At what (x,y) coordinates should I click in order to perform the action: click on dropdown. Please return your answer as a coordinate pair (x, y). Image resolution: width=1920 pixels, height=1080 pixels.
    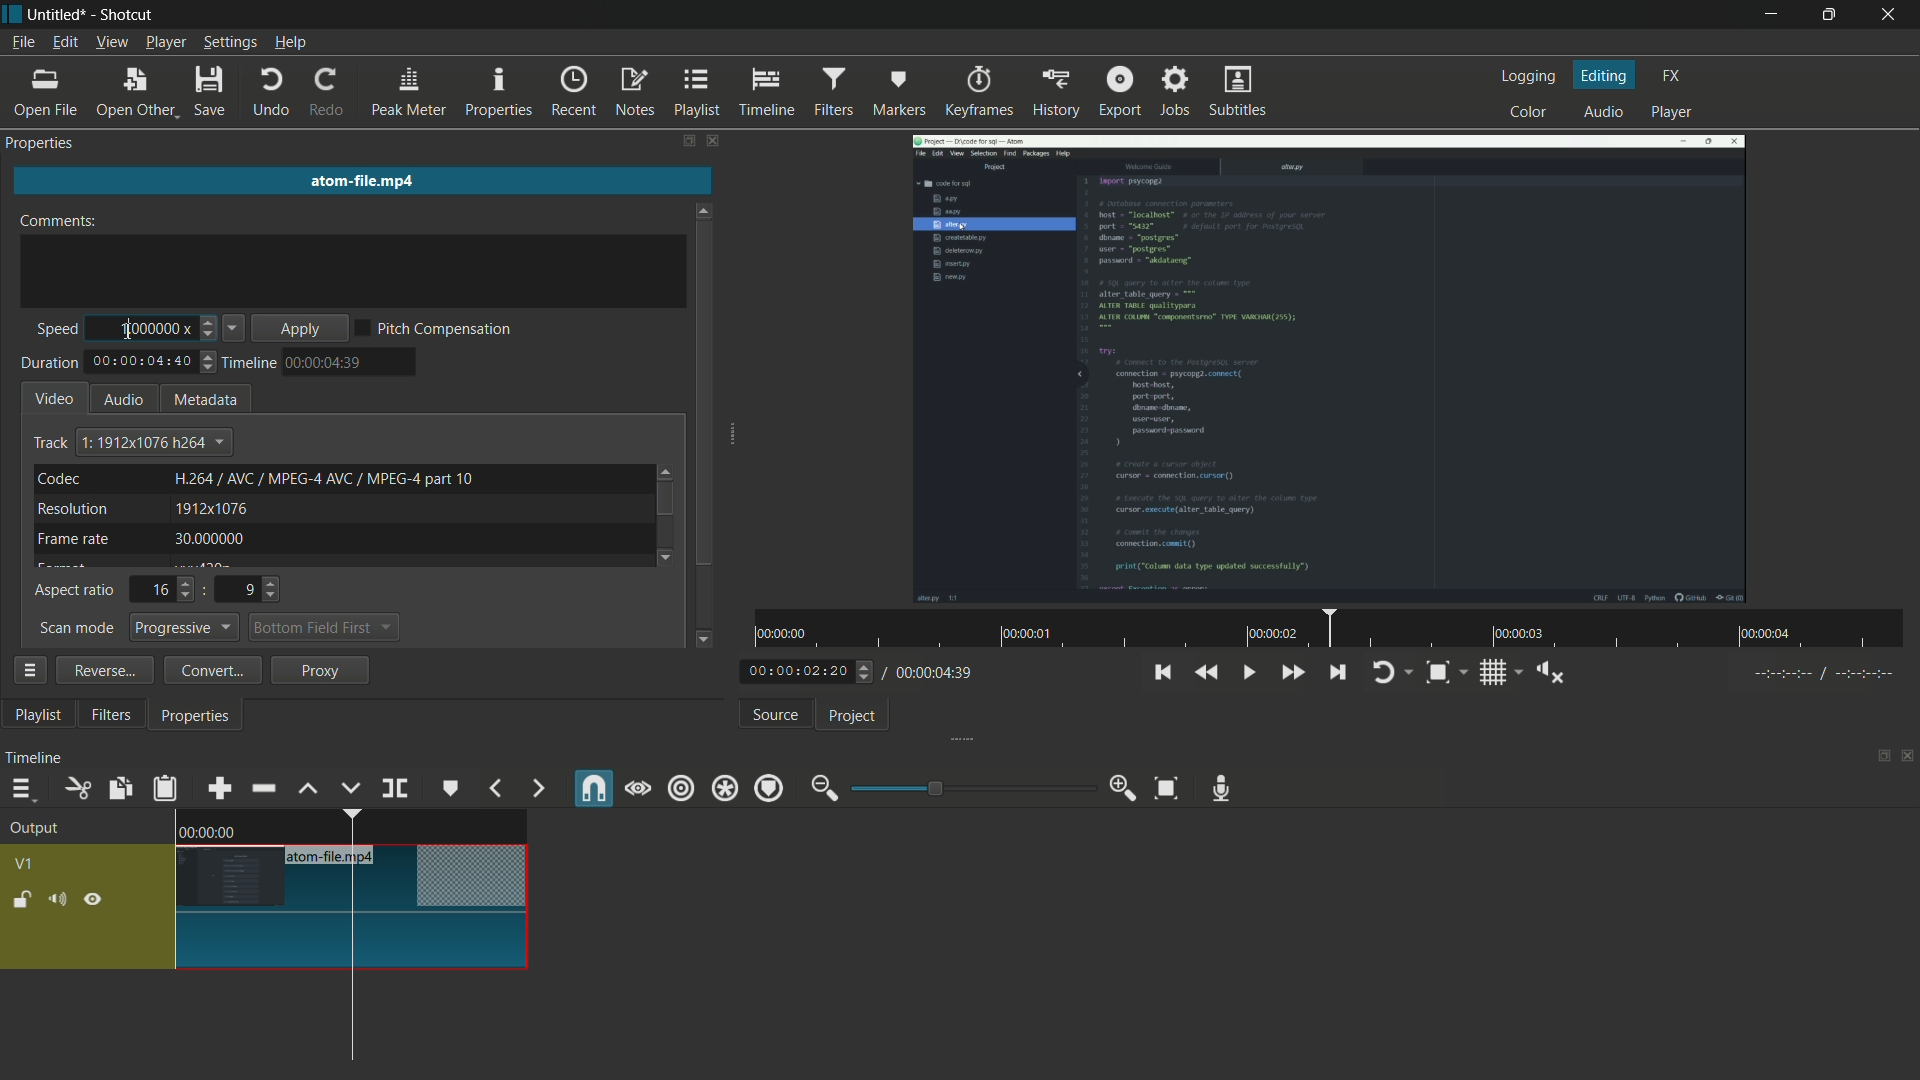
    Looking at the image, I should click on (386, 629).